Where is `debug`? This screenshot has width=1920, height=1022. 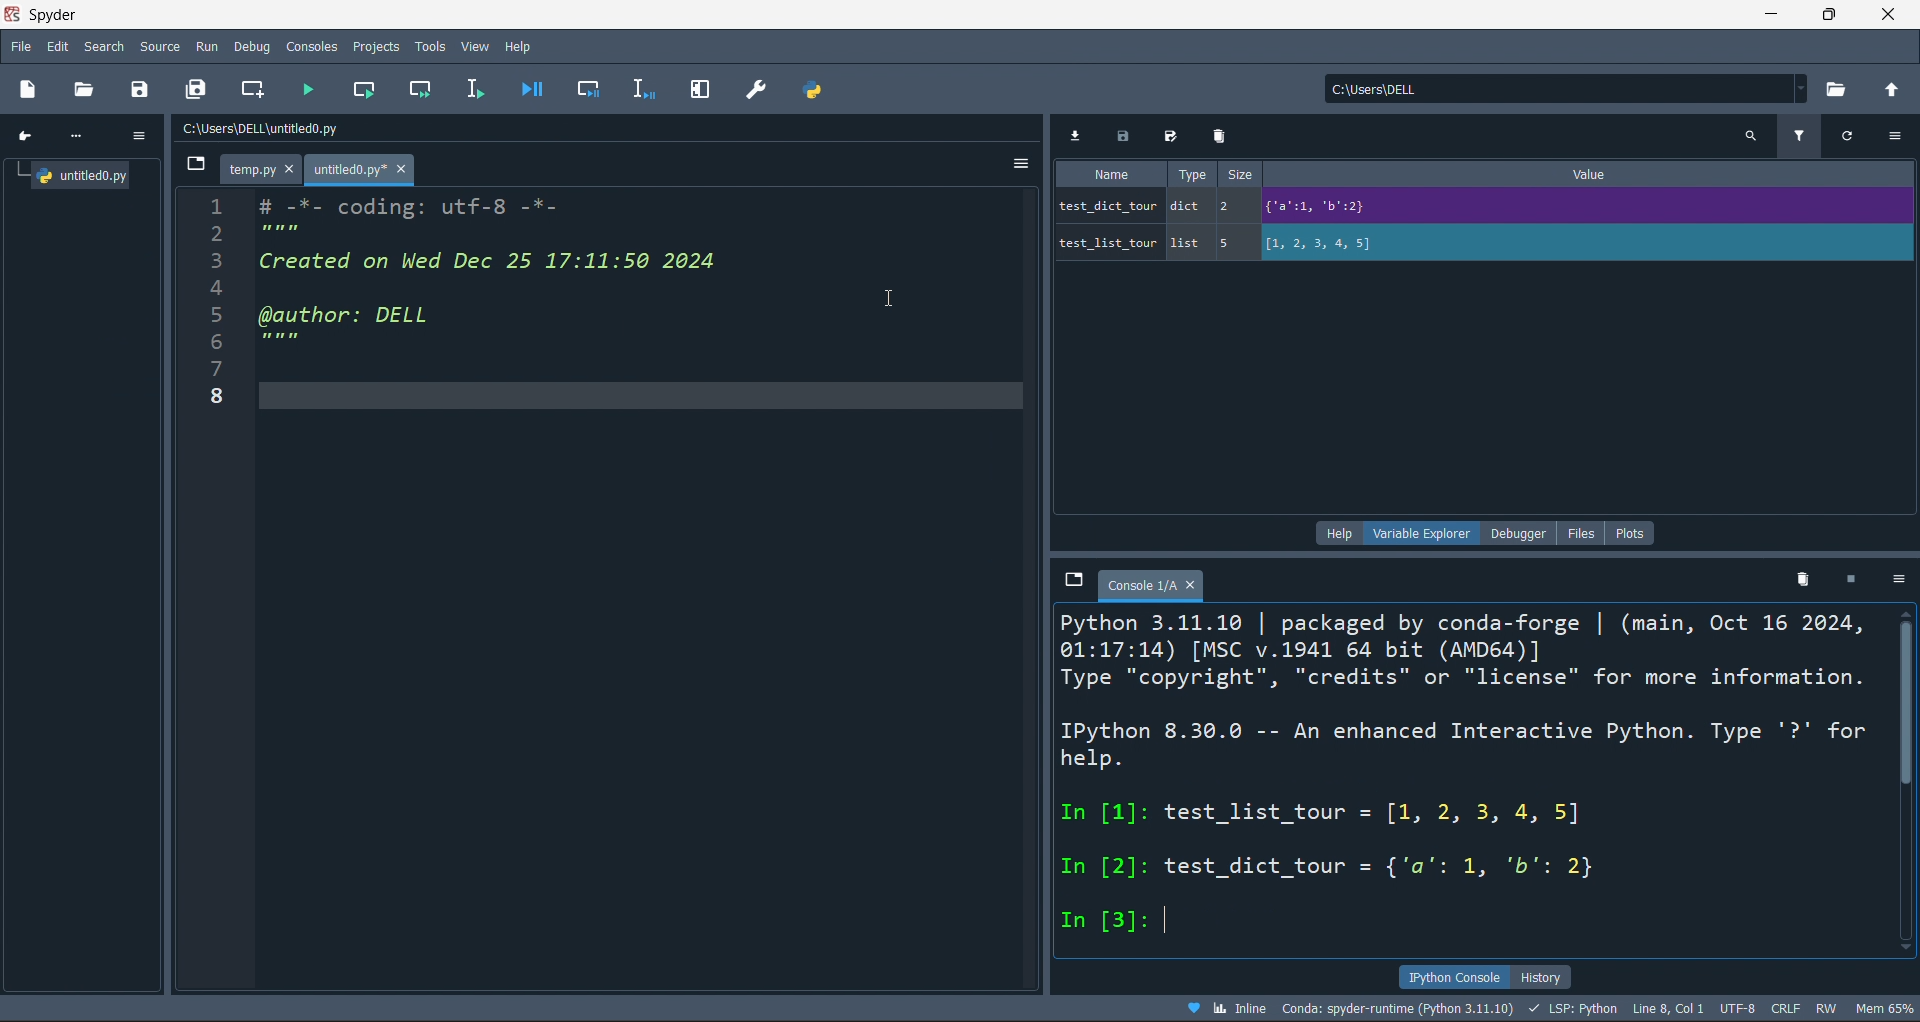
debug is located at coordinates (250, 46).